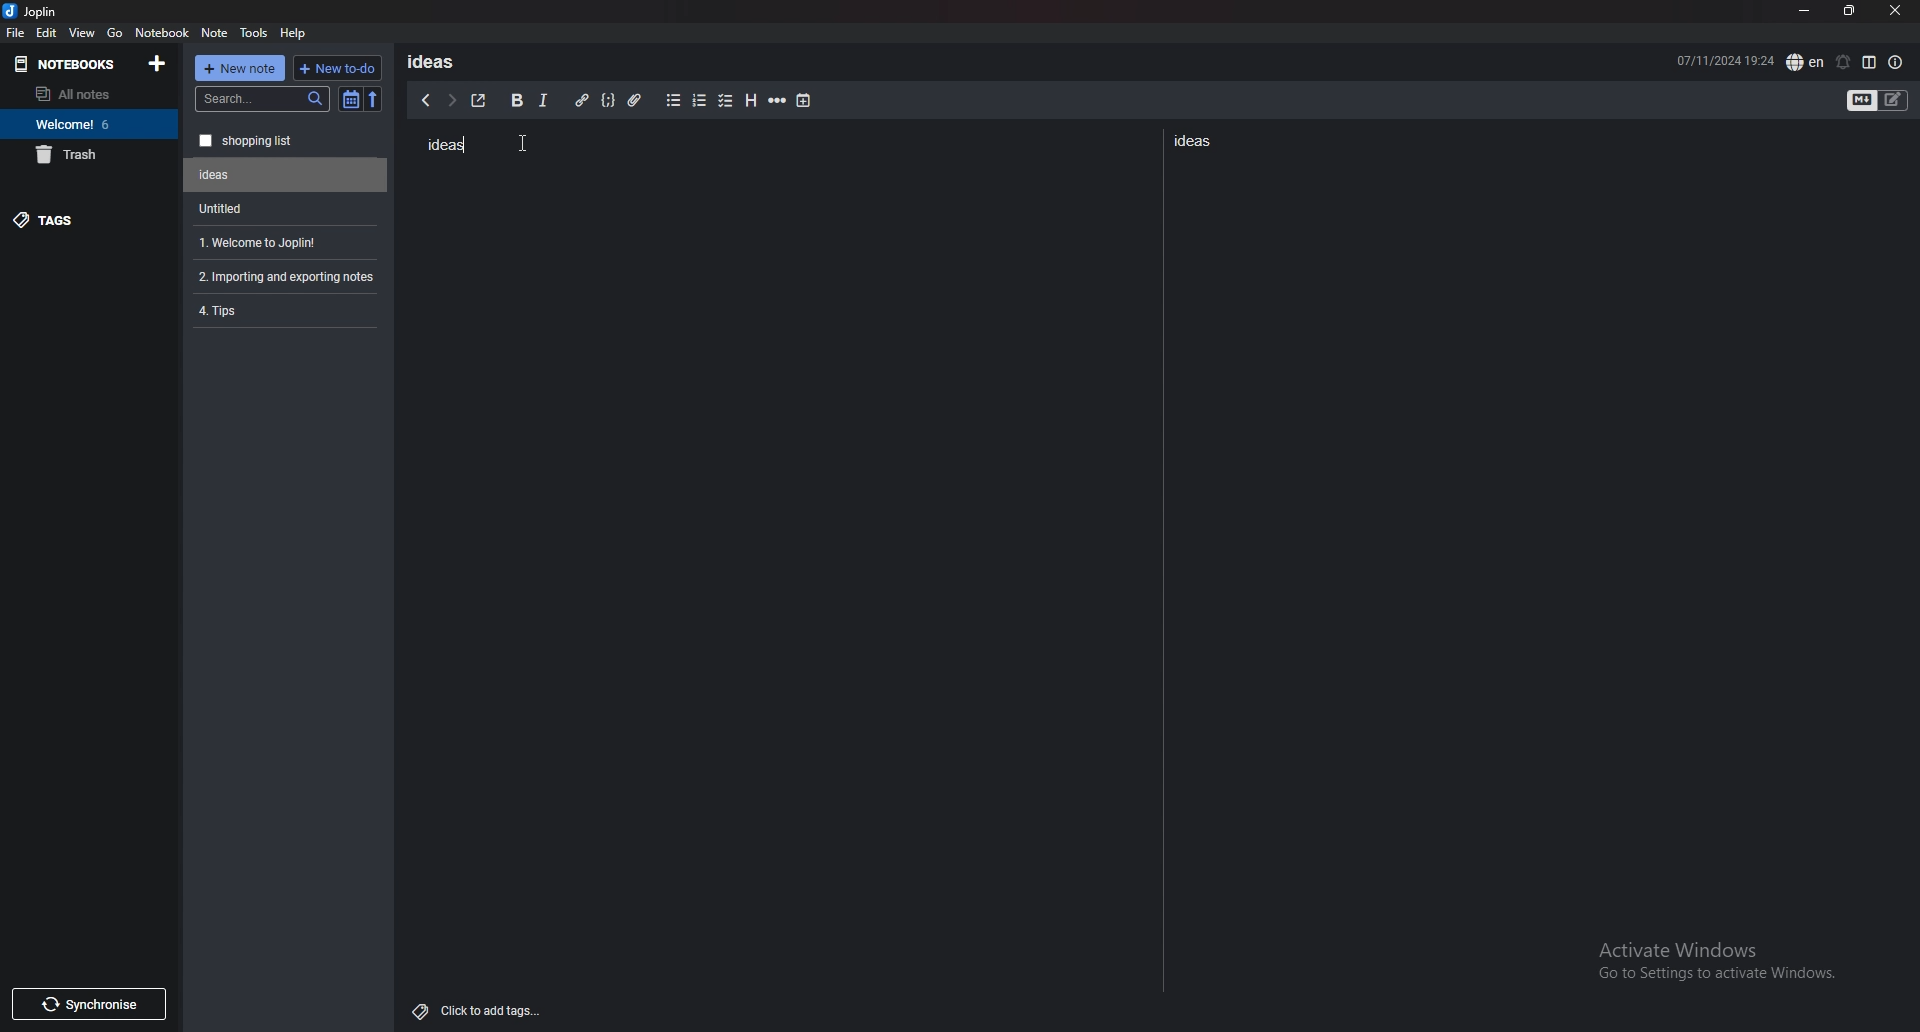  What do you see at coordinates (1842, 62) in the screenshot?
I see `set alarm` at bounding box center [1842, 62].